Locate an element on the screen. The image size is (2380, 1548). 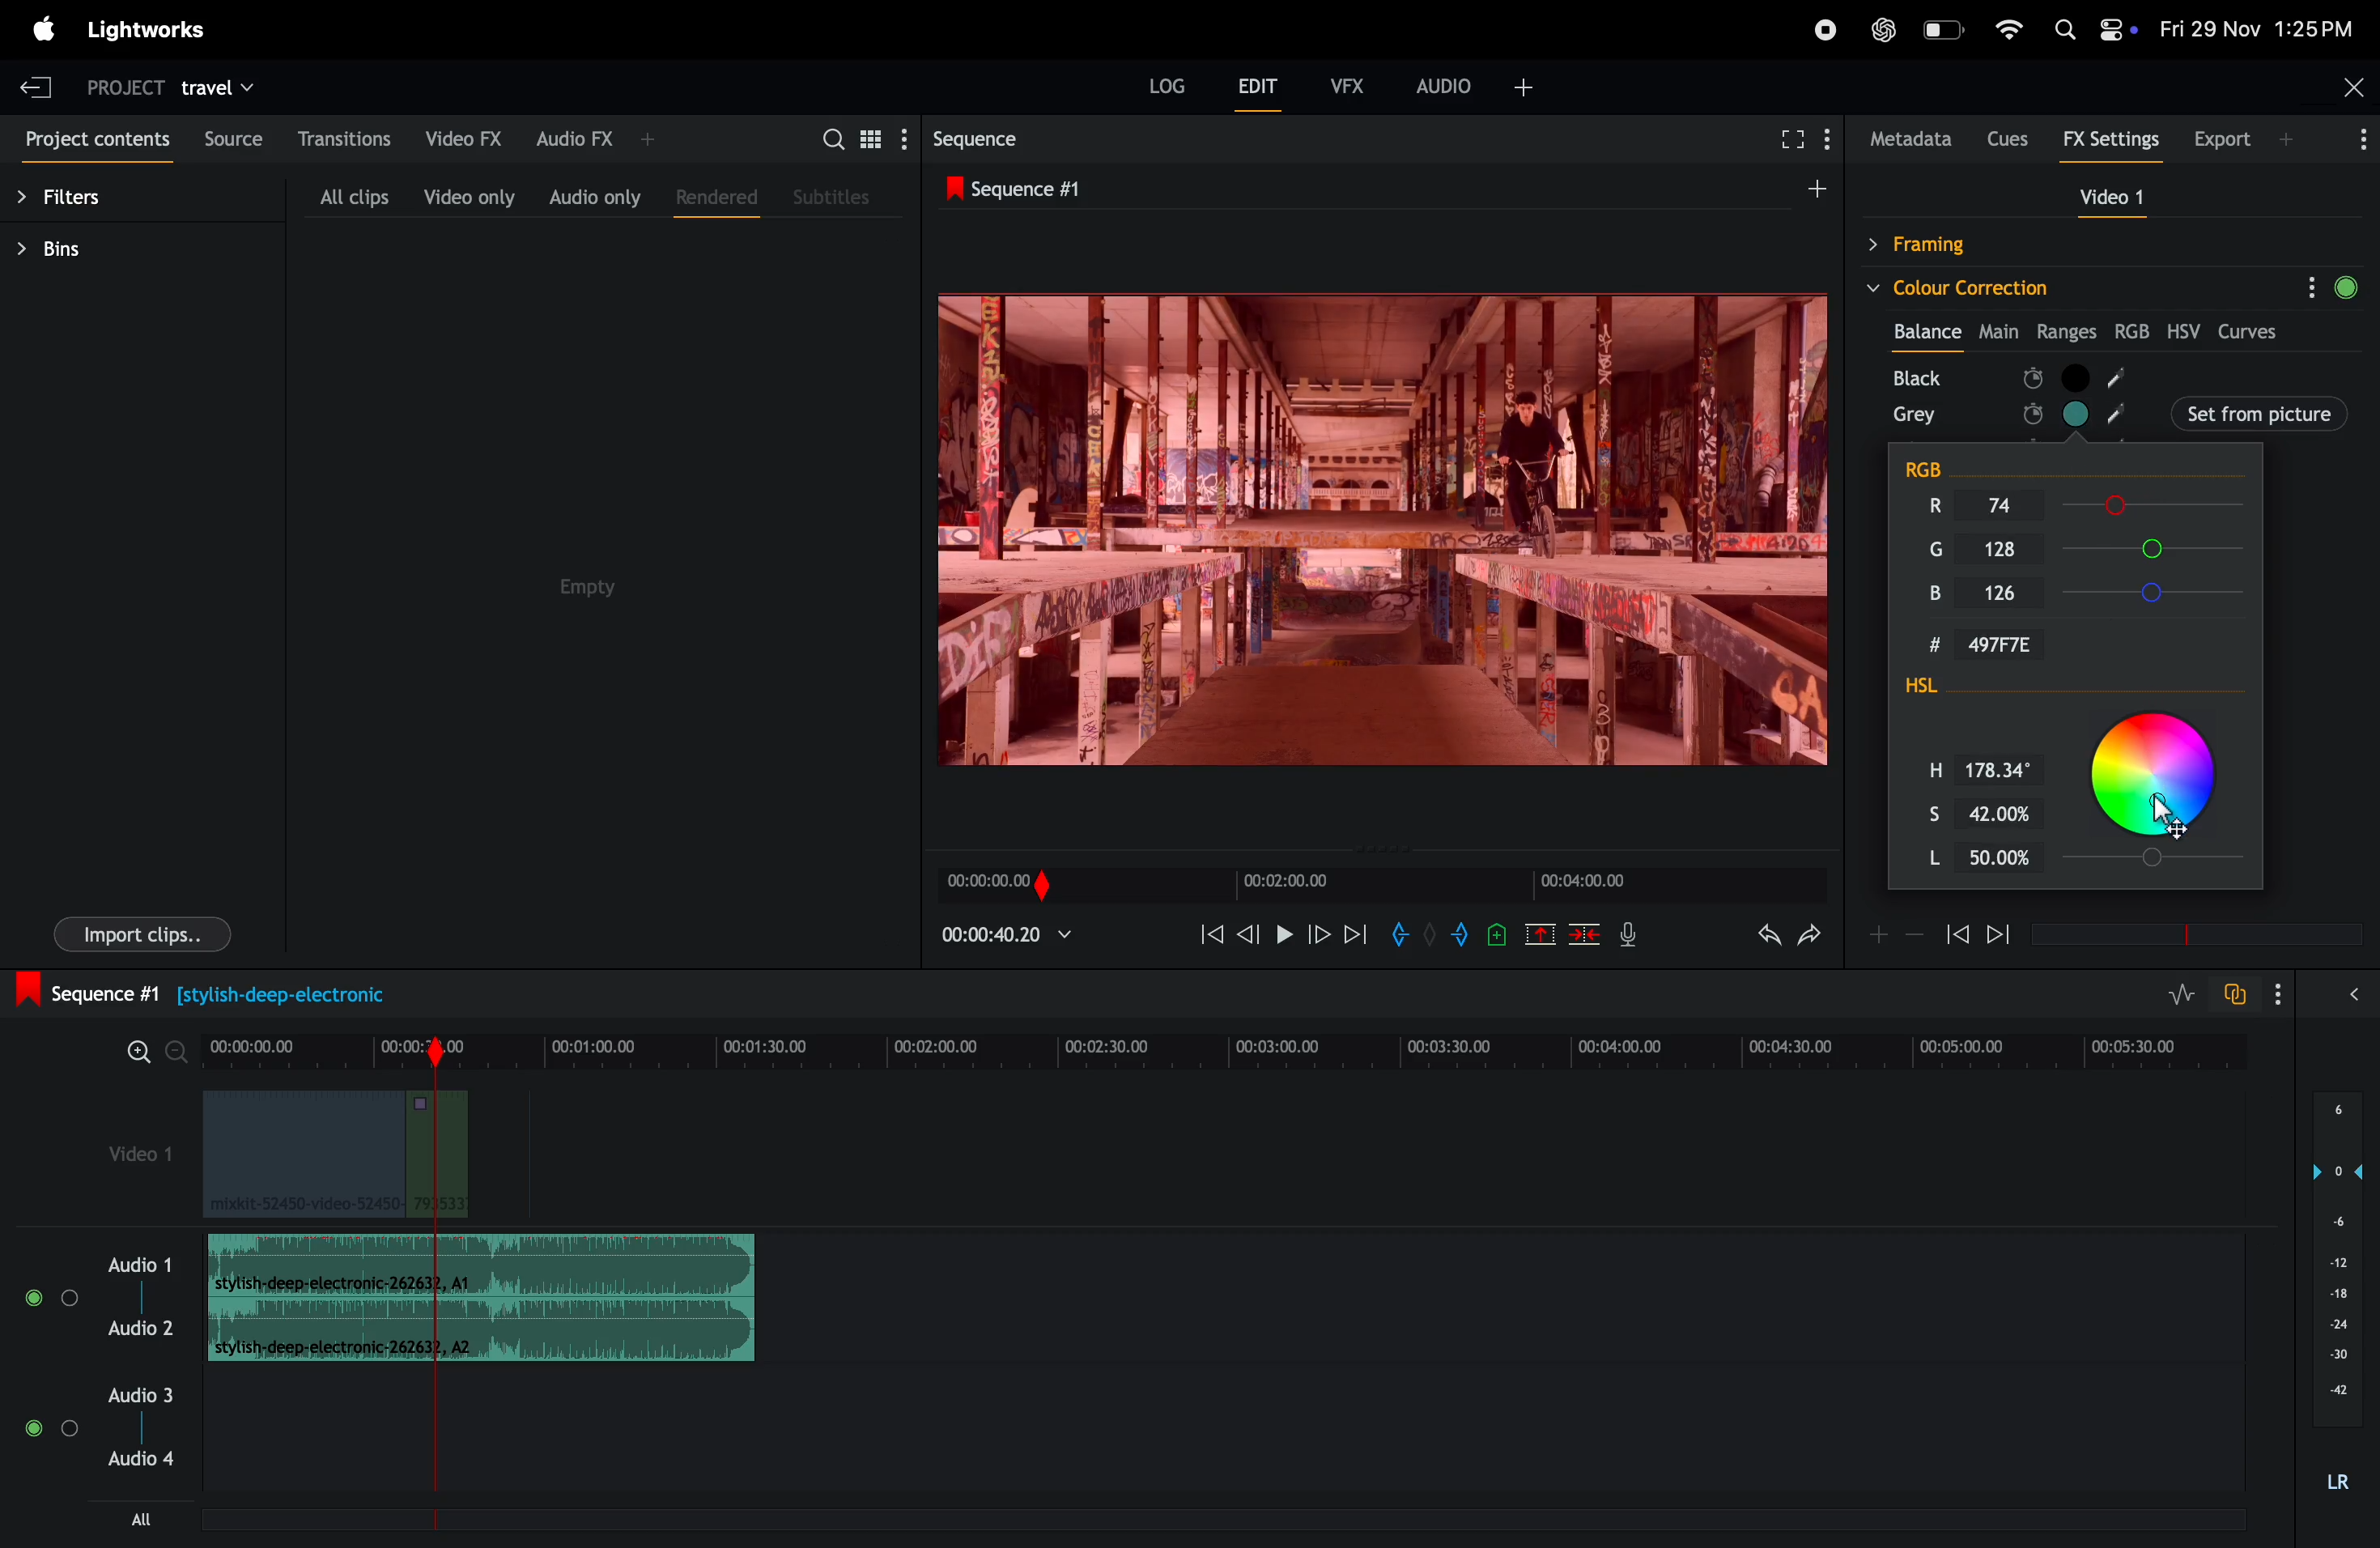
chatgpt is located at coordinates (1882, 29).